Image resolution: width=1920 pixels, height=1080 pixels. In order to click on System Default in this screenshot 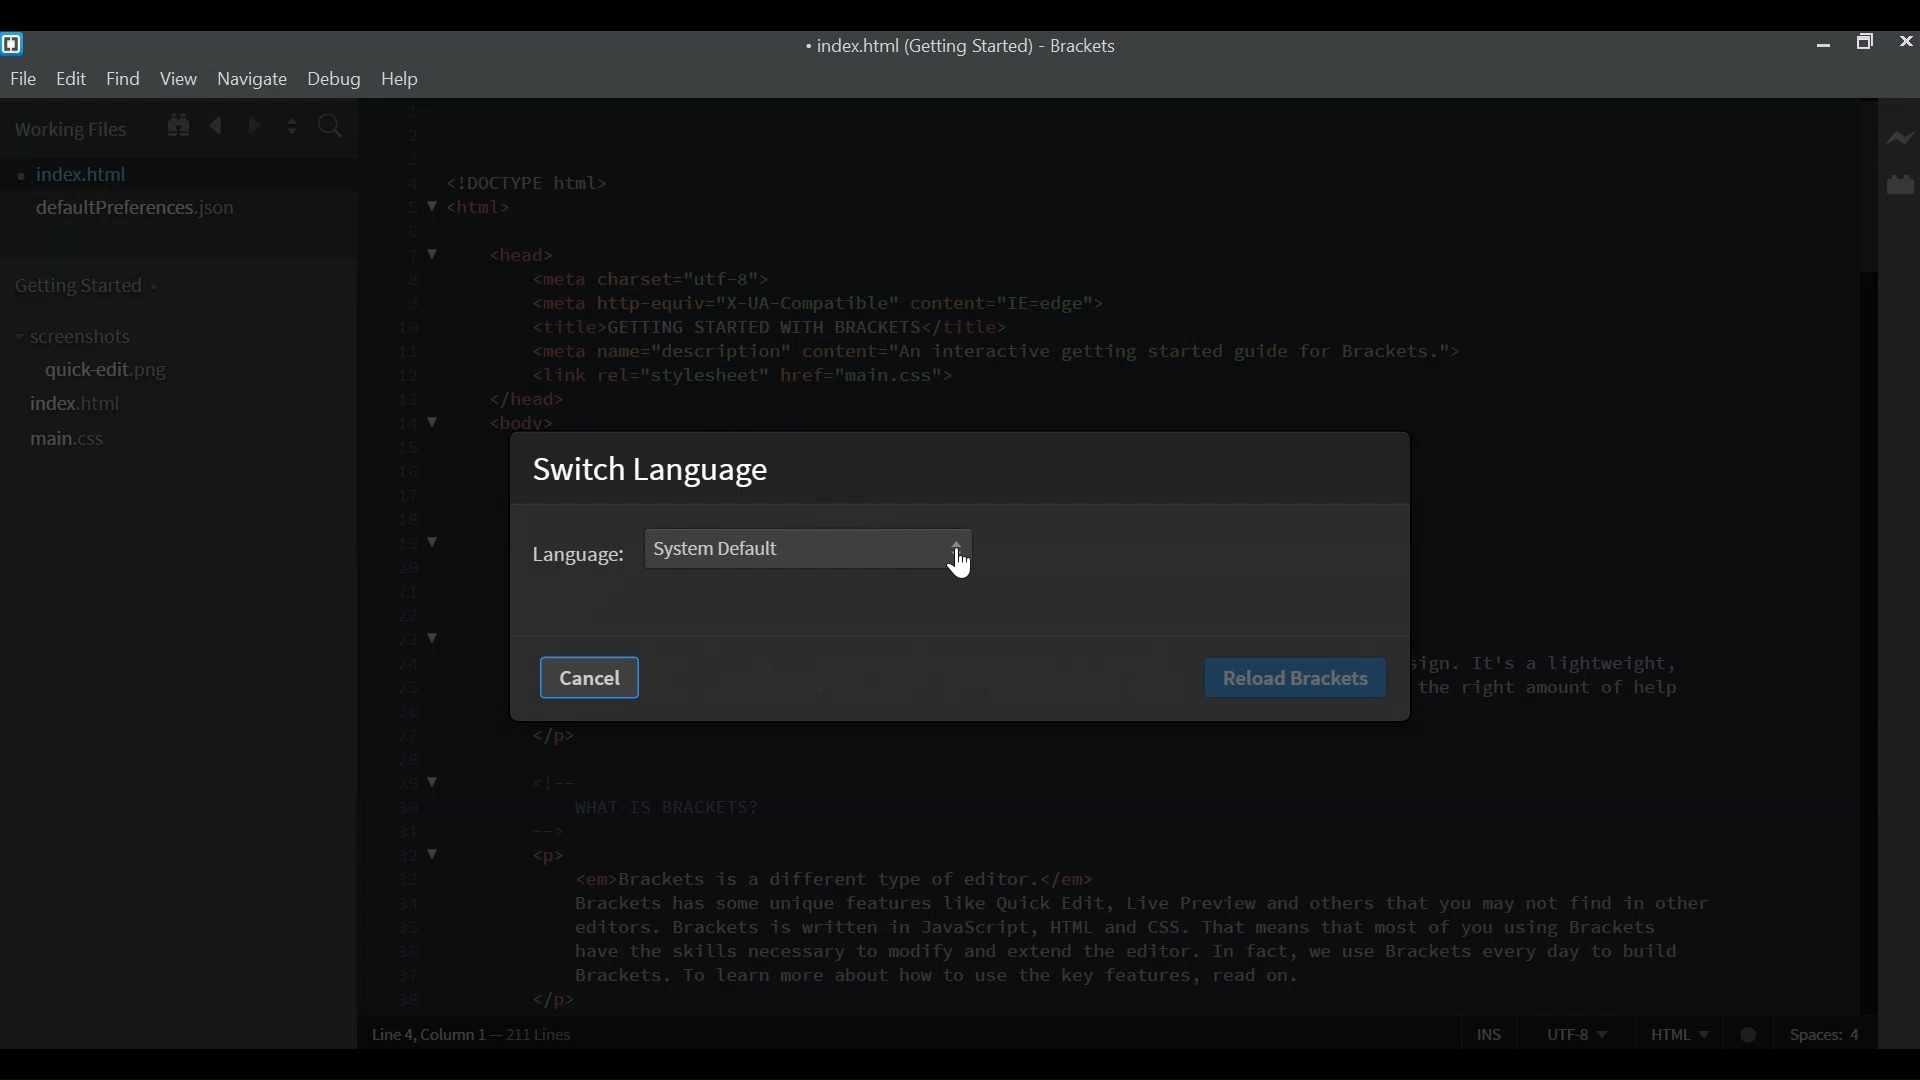, I will do `click(799, 547)`.